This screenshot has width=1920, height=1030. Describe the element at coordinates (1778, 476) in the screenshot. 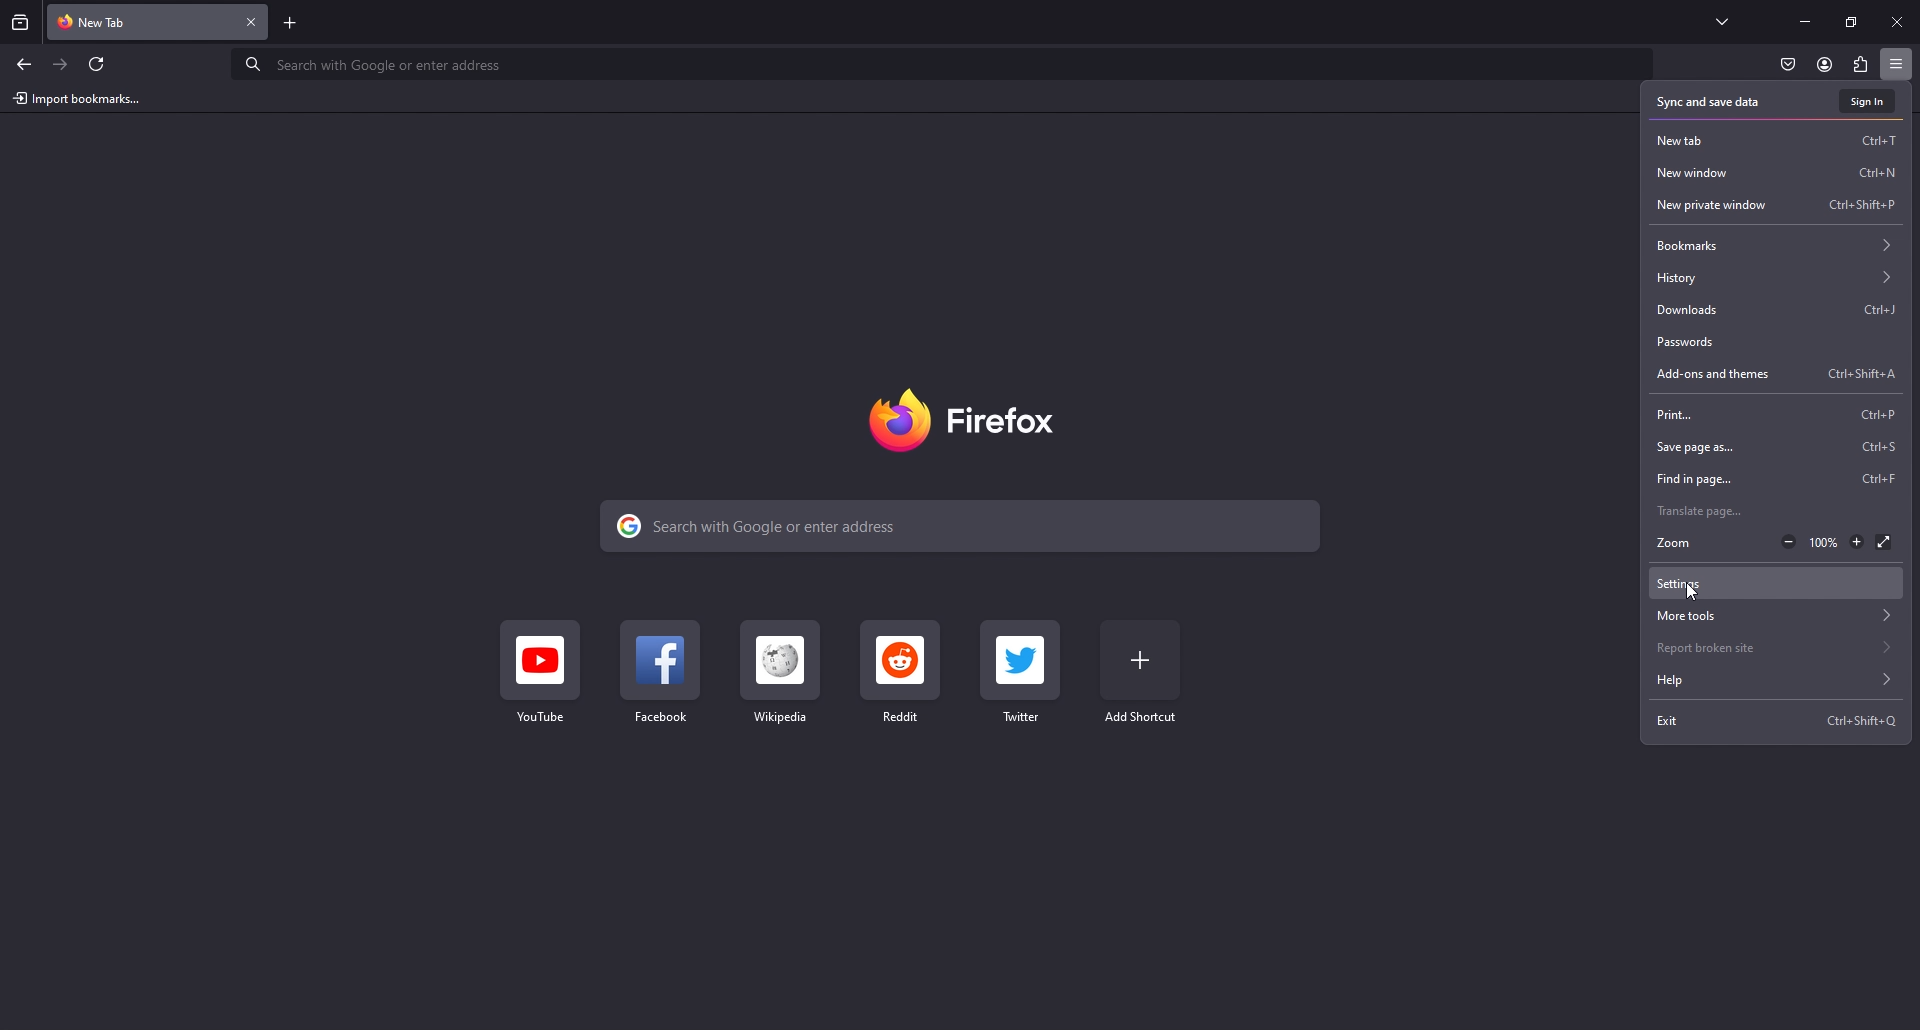

I see `find in page` at that location.